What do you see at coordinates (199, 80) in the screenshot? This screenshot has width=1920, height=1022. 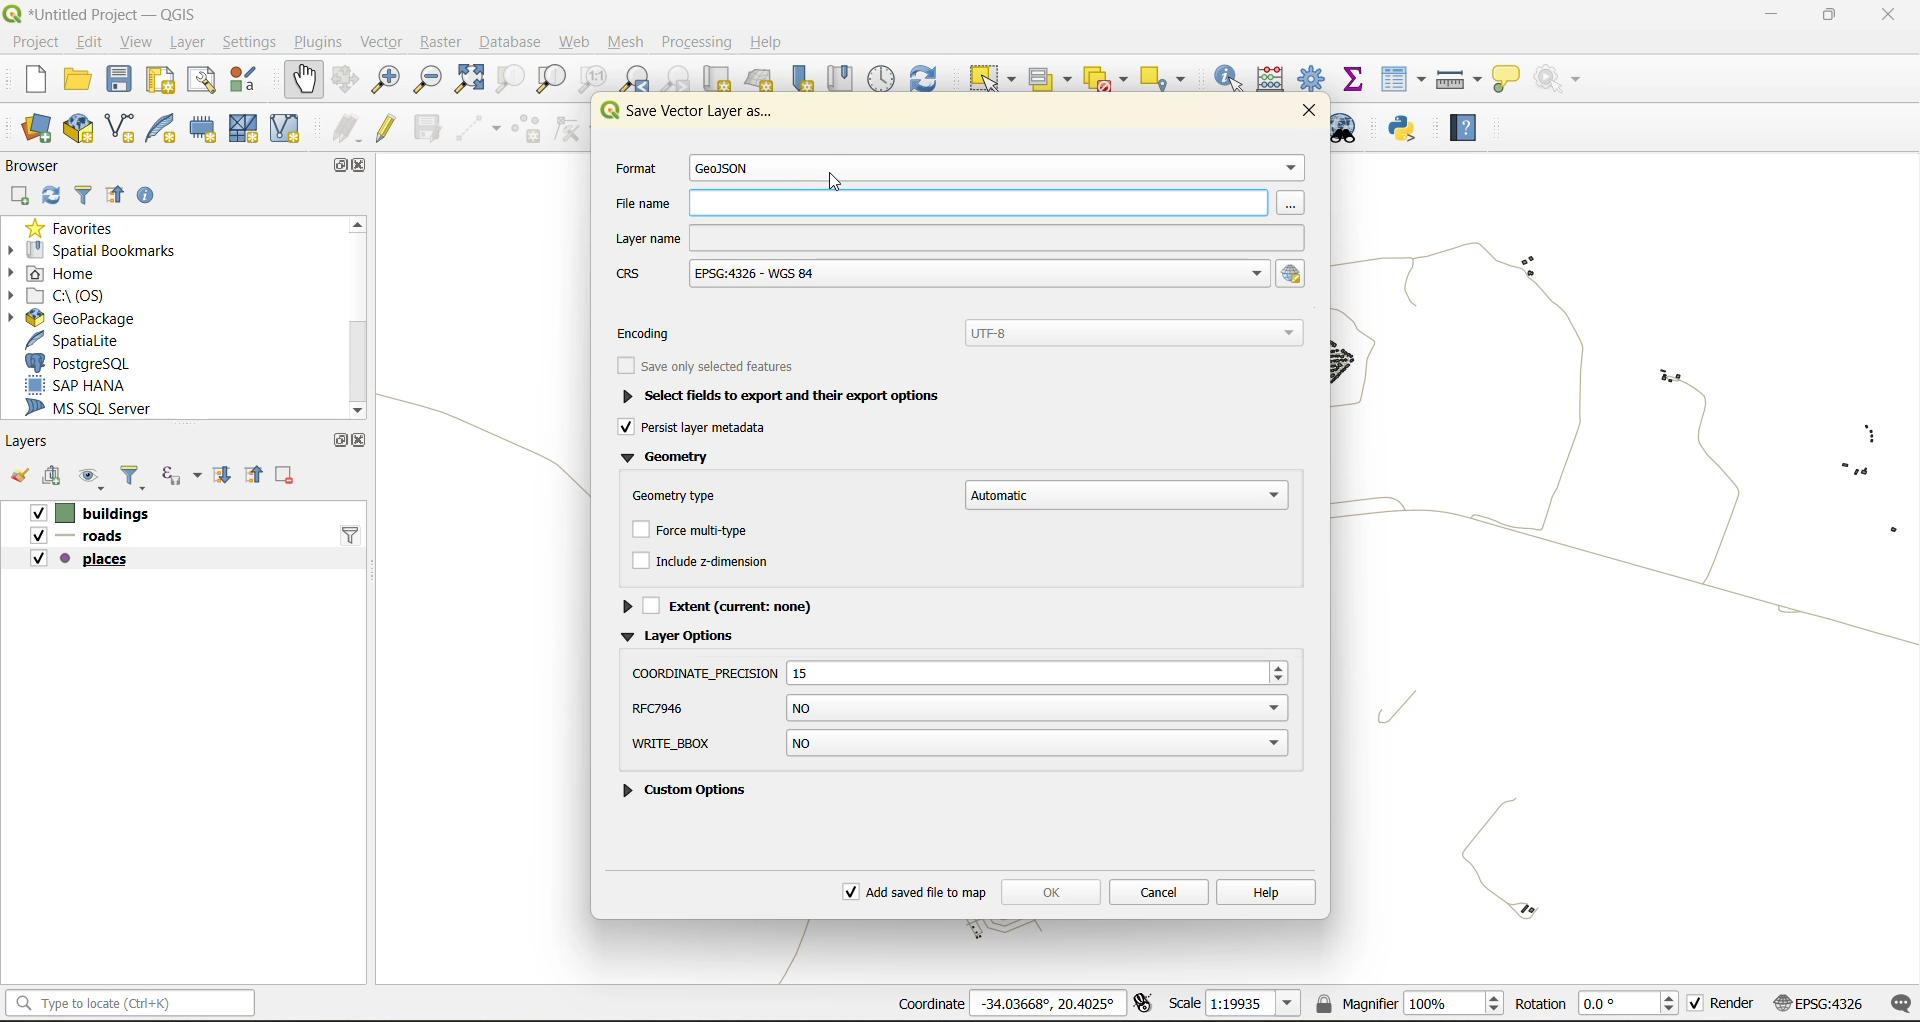 I see `show layout` at bounding box center [199, 80].